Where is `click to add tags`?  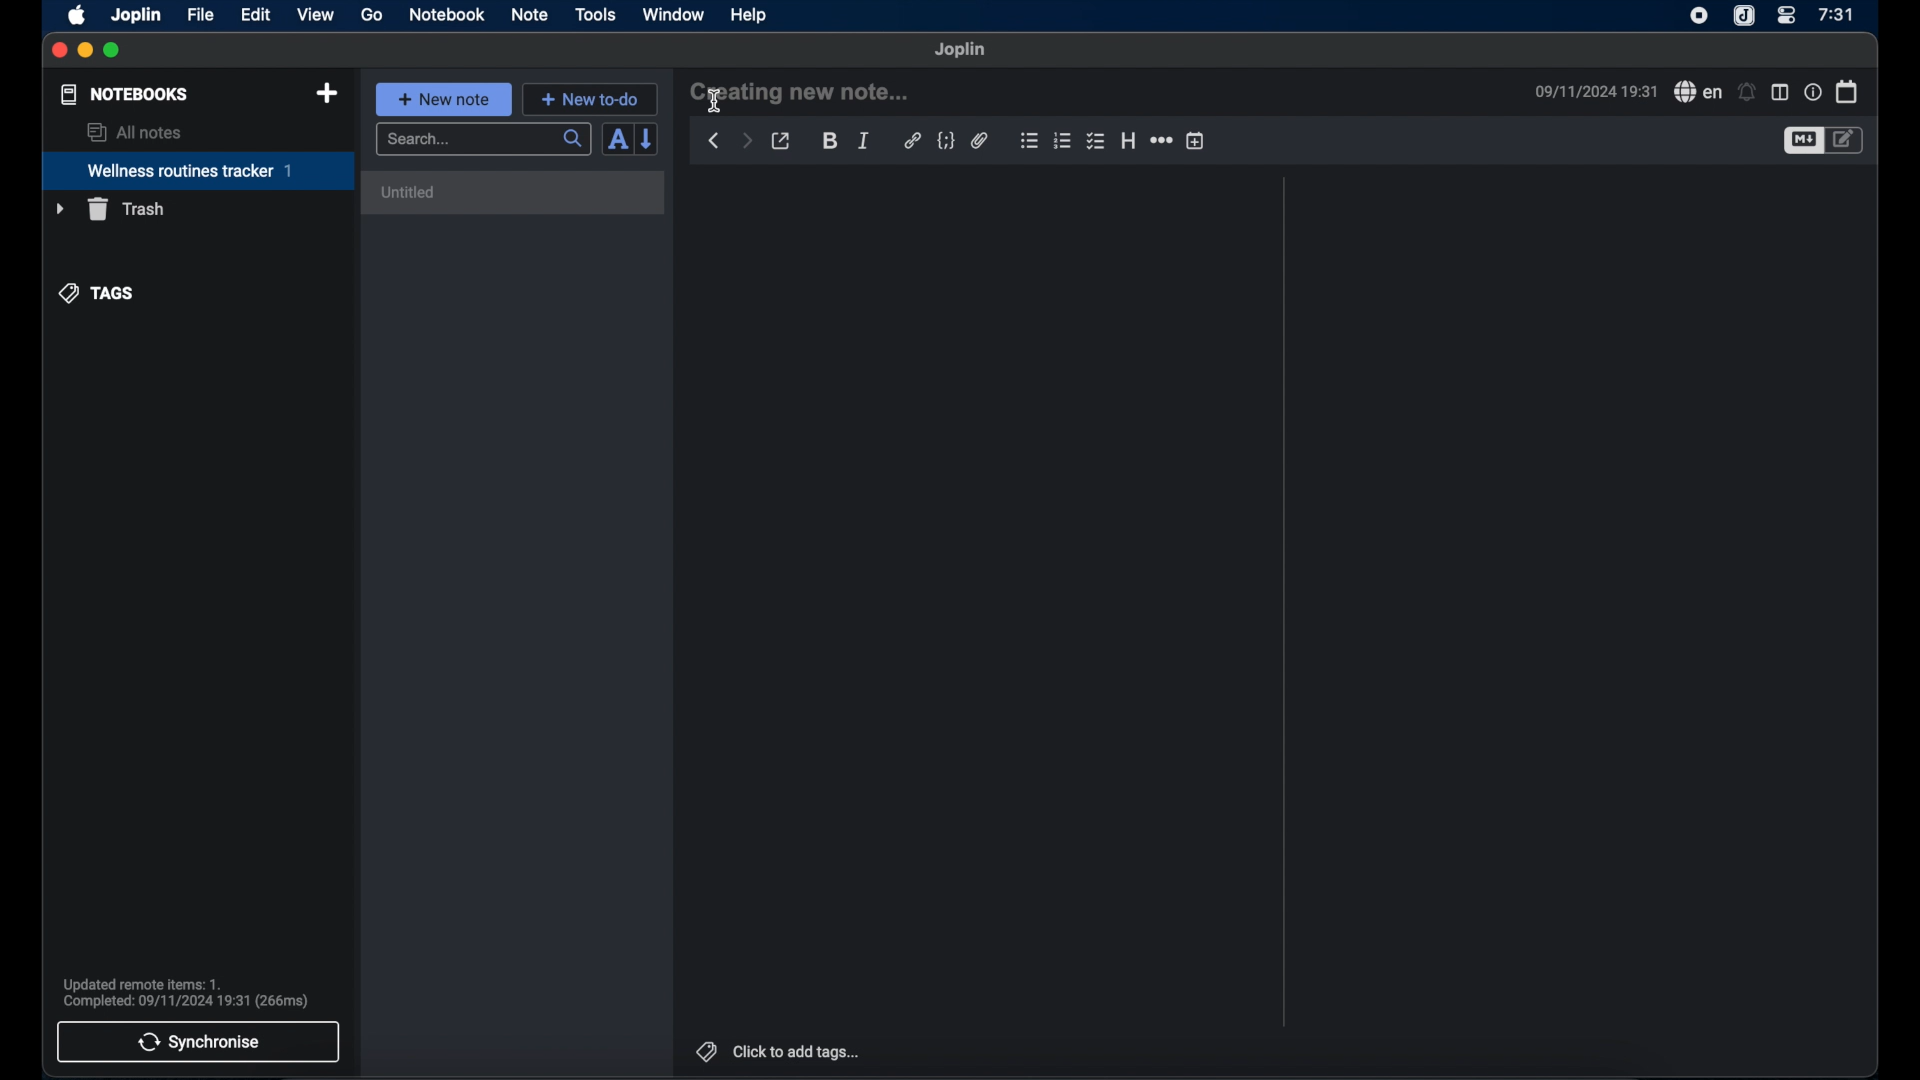 click to add tags is located at coordinates (798, 1051).